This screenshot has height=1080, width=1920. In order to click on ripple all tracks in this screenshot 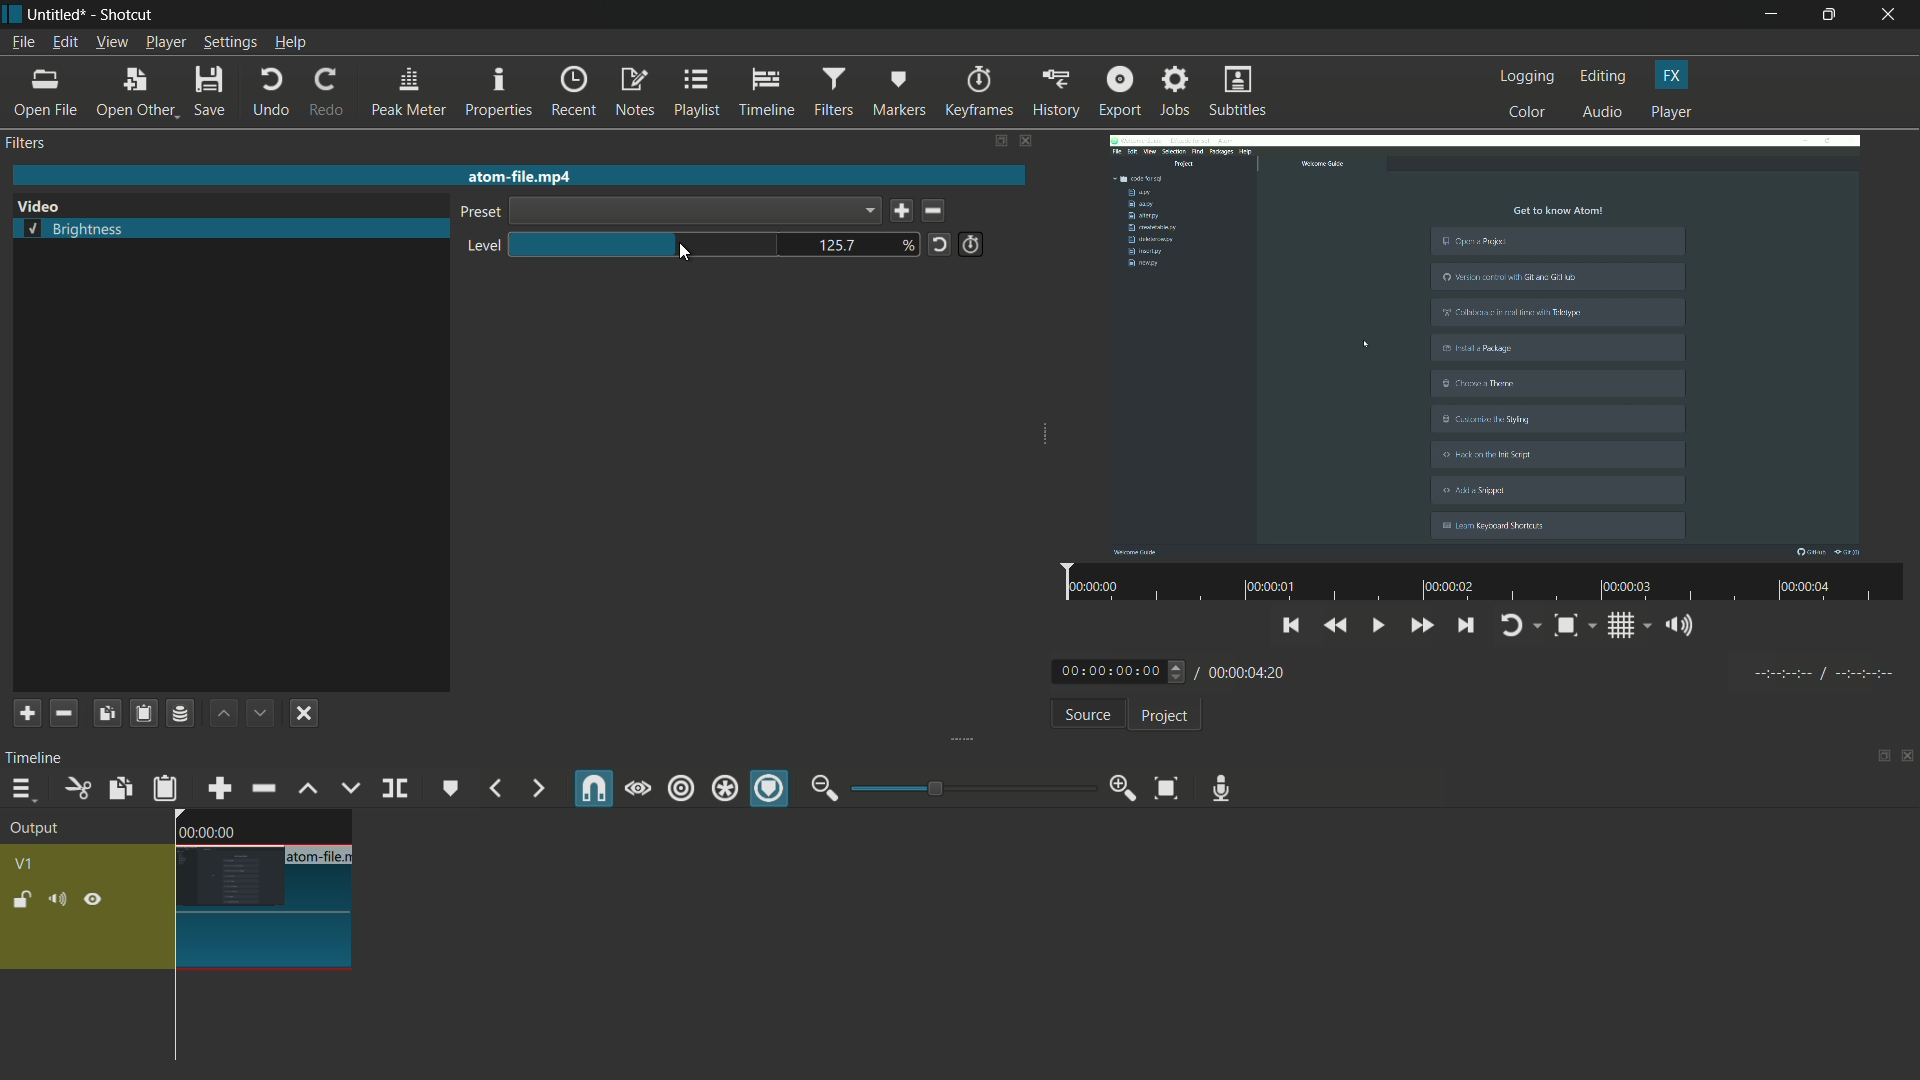, I will do `click(723, 791)`.